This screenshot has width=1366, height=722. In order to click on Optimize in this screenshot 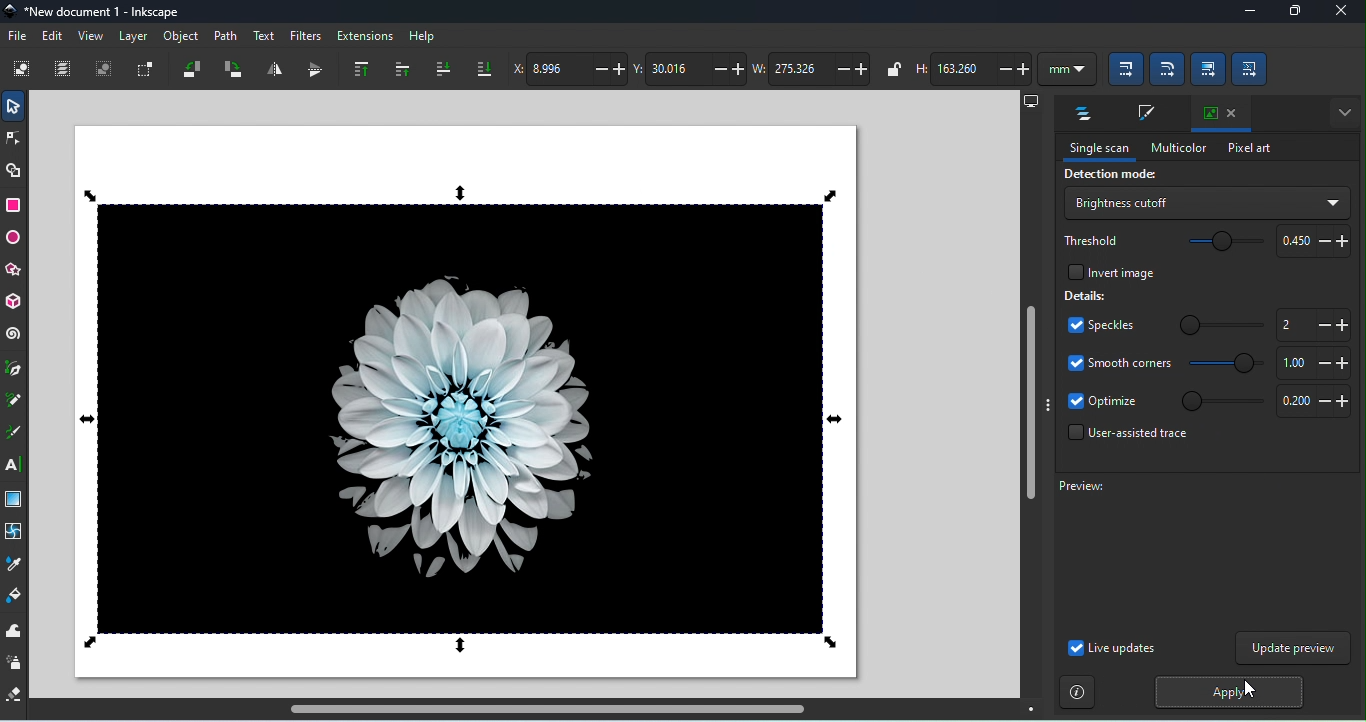, I will do `click(1102, 403)`.